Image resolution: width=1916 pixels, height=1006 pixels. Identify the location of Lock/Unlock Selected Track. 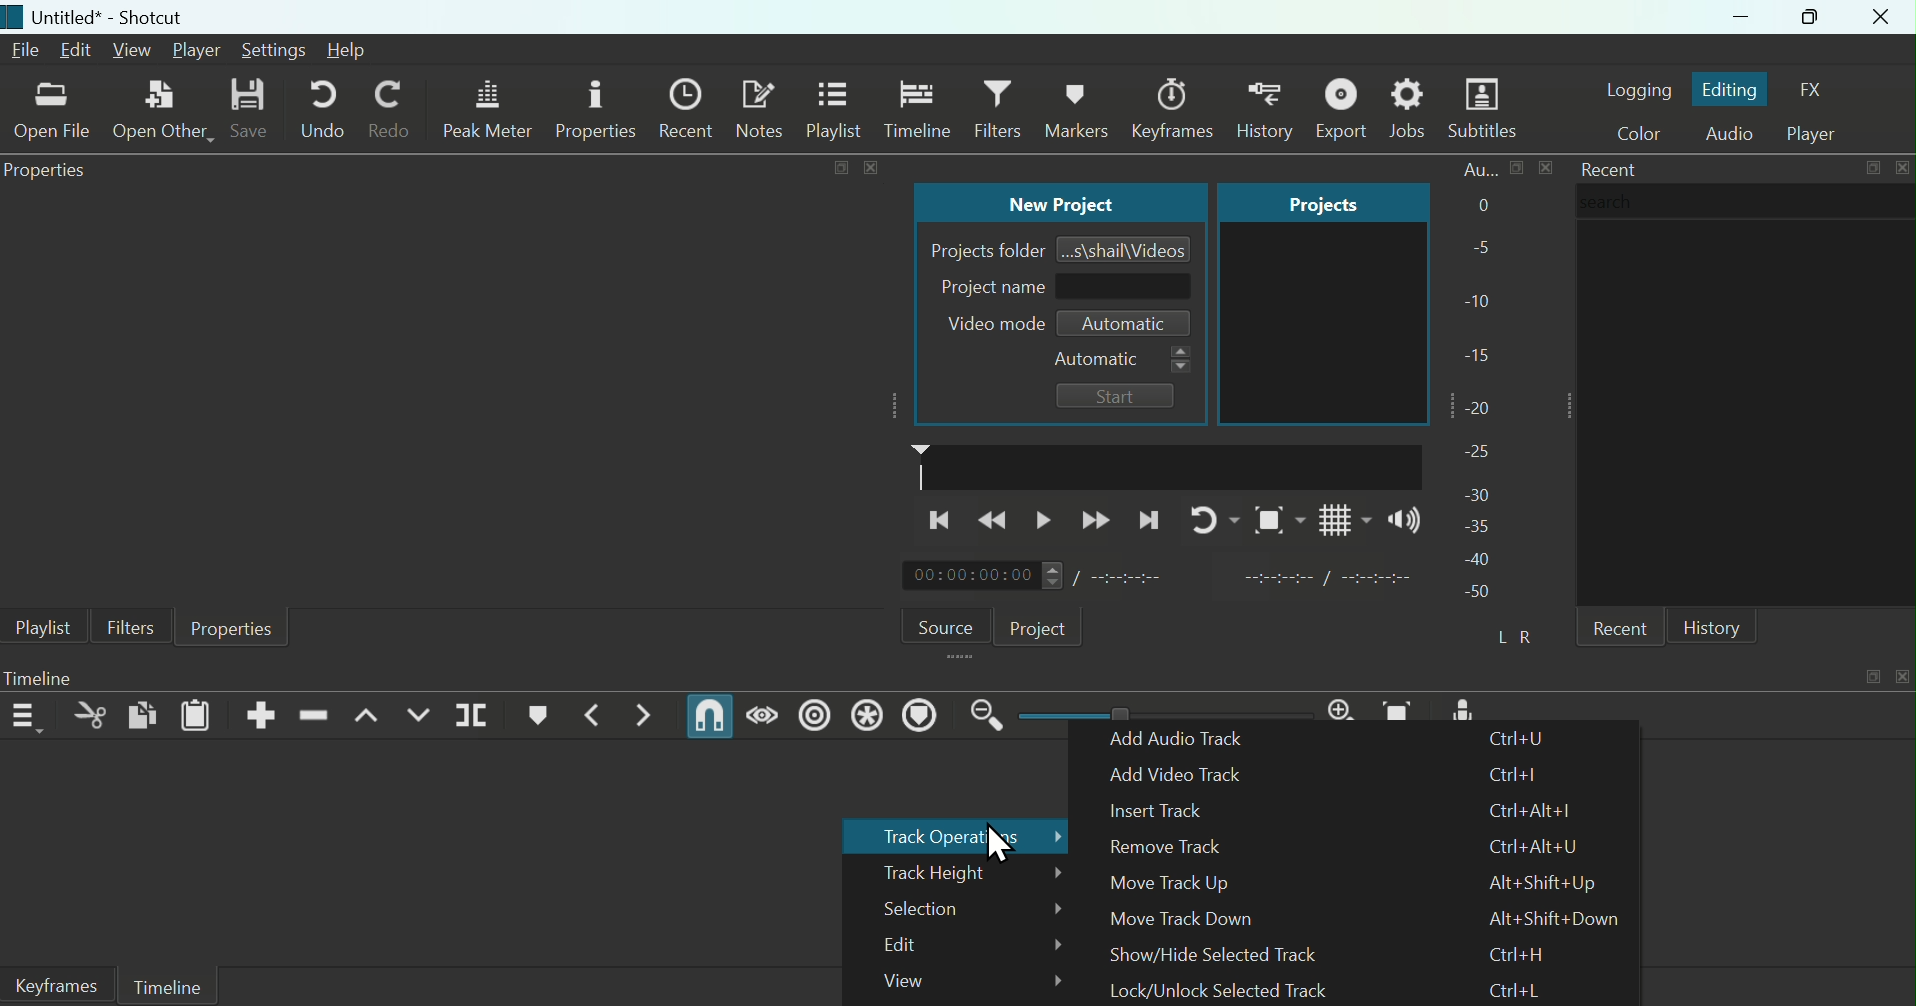
(1240, 990).